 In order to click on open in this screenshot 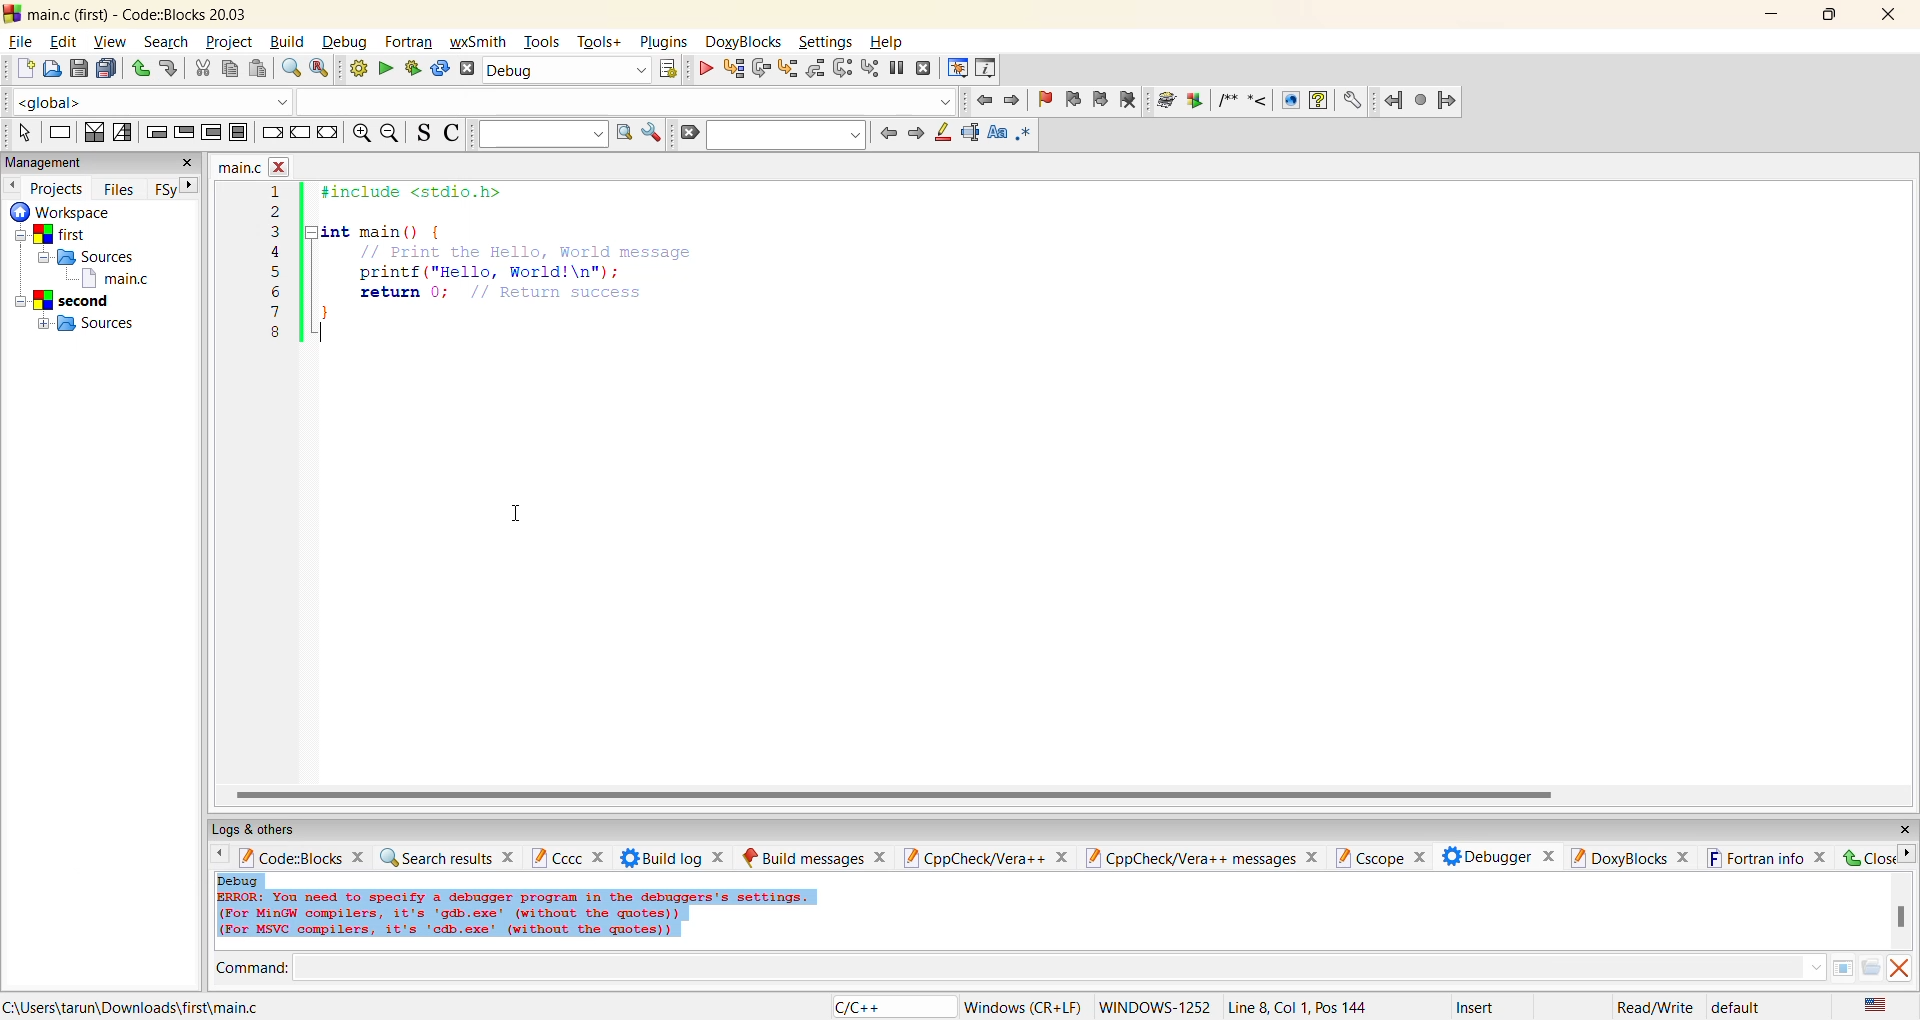, I will do `click(48, 69)`.